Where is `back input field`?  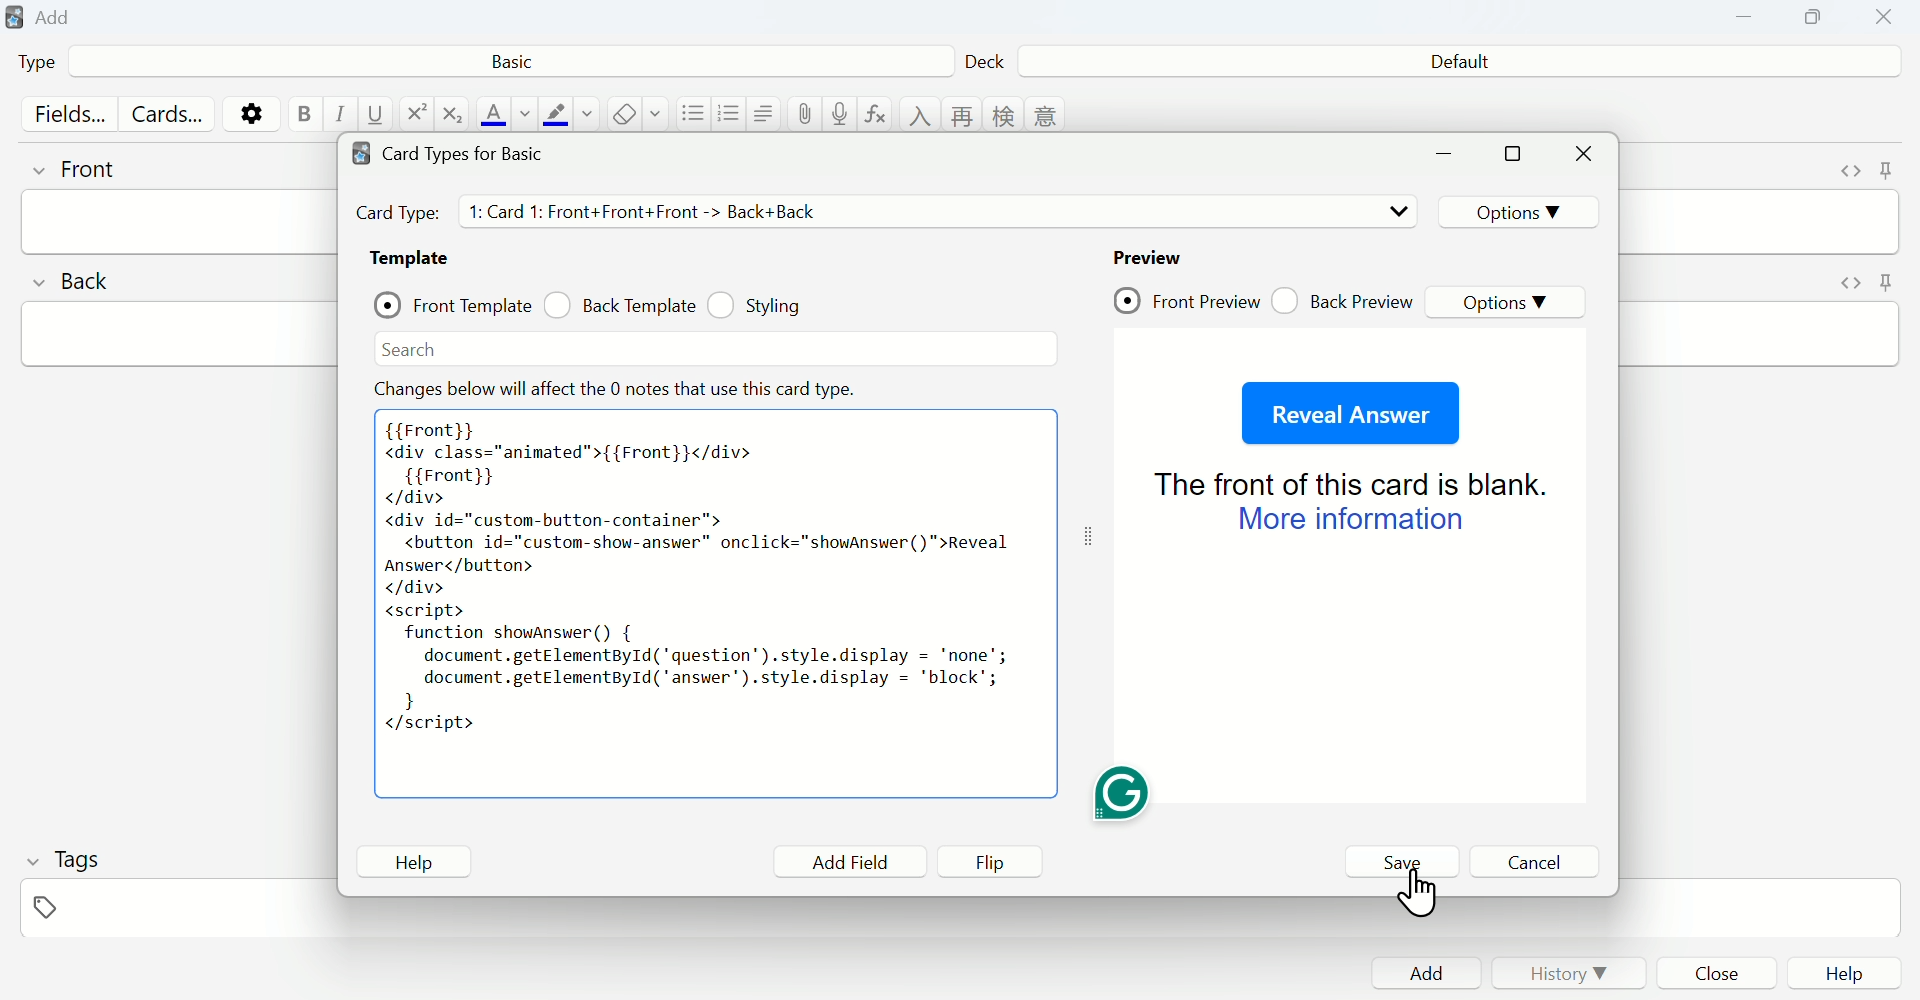 back input field is located at coordinates (179, 333).